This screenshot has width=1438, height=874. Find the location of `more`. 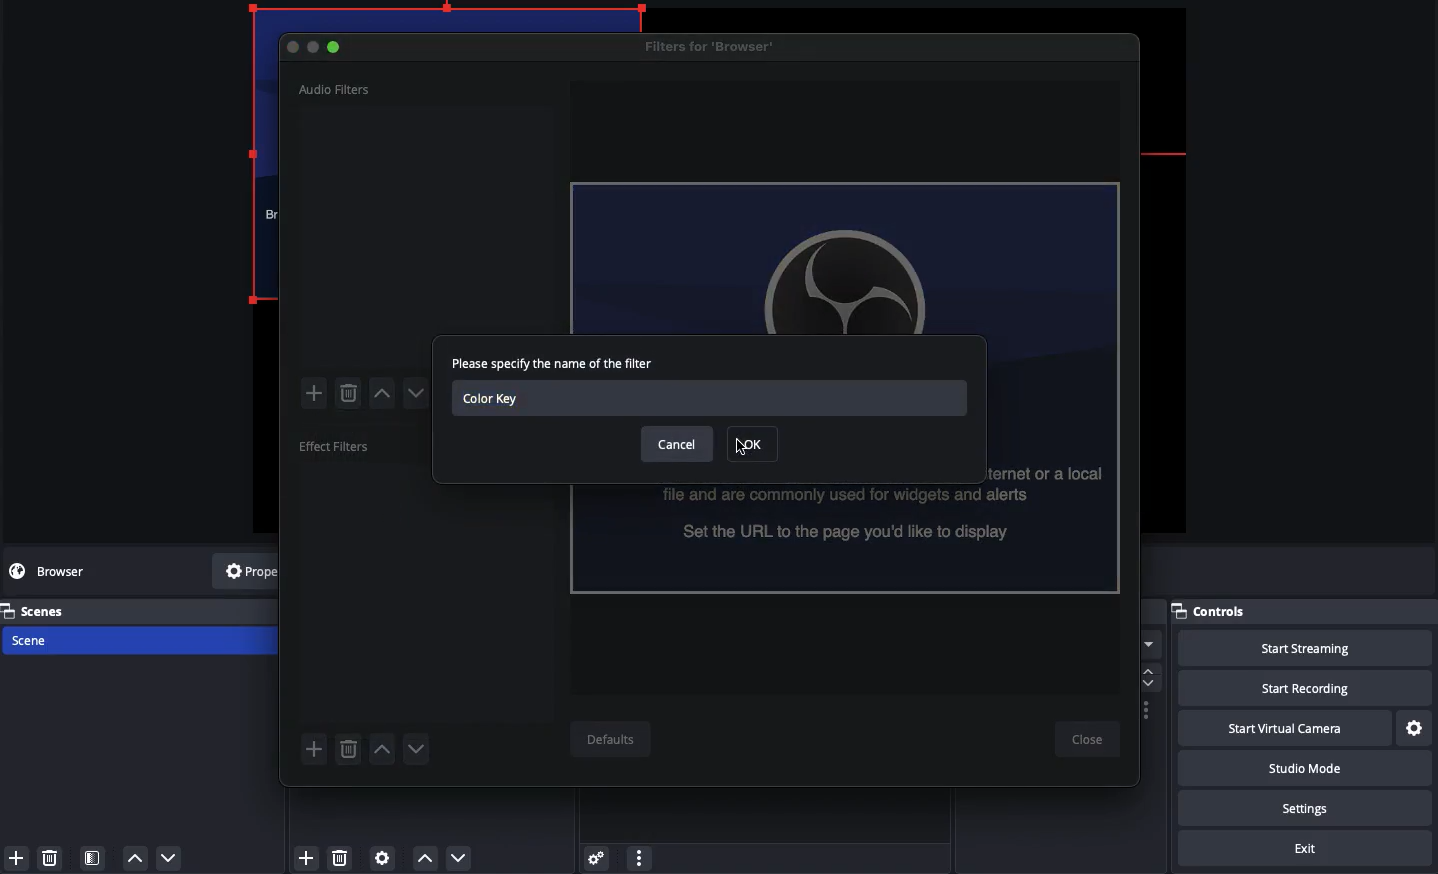

more is located at coordinates (640, 859).